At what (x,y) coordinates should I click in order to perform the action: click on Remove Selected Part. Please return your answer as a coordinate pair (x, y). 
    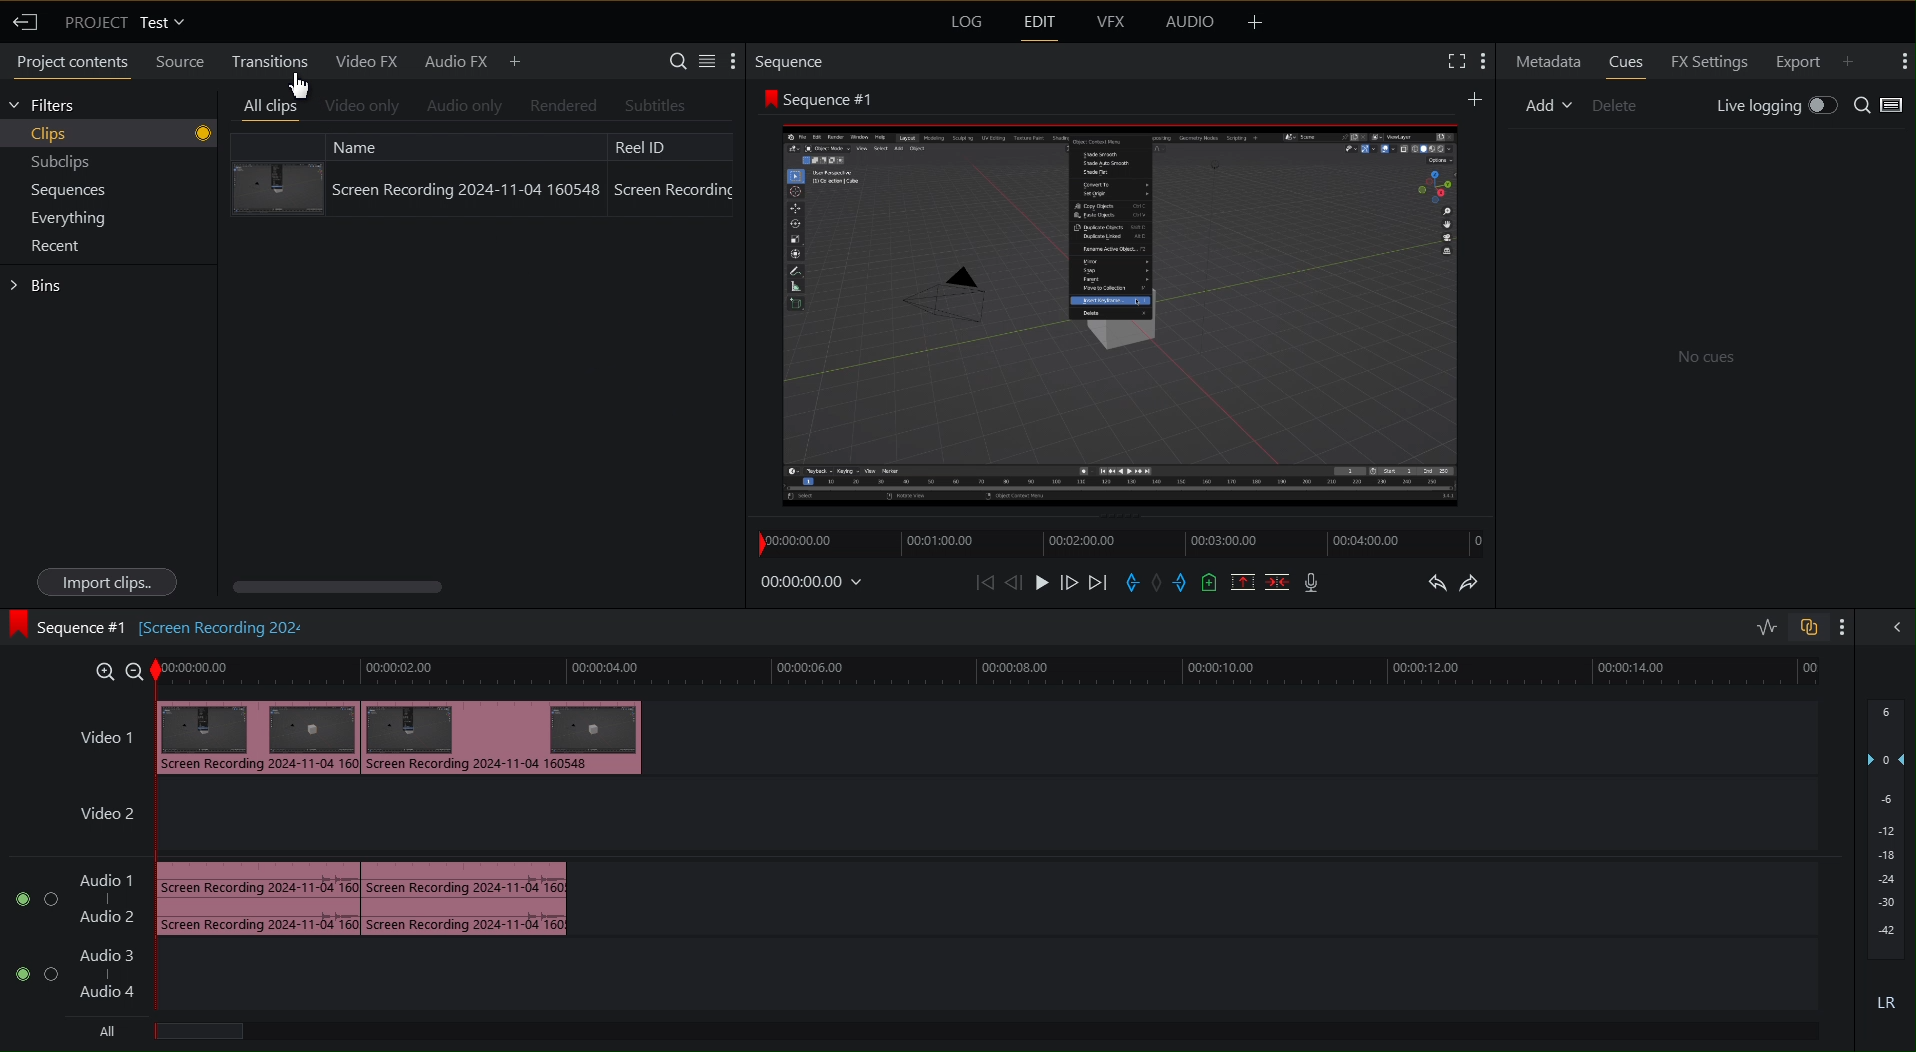
    Looking at the image, I should click on (1244, 582).